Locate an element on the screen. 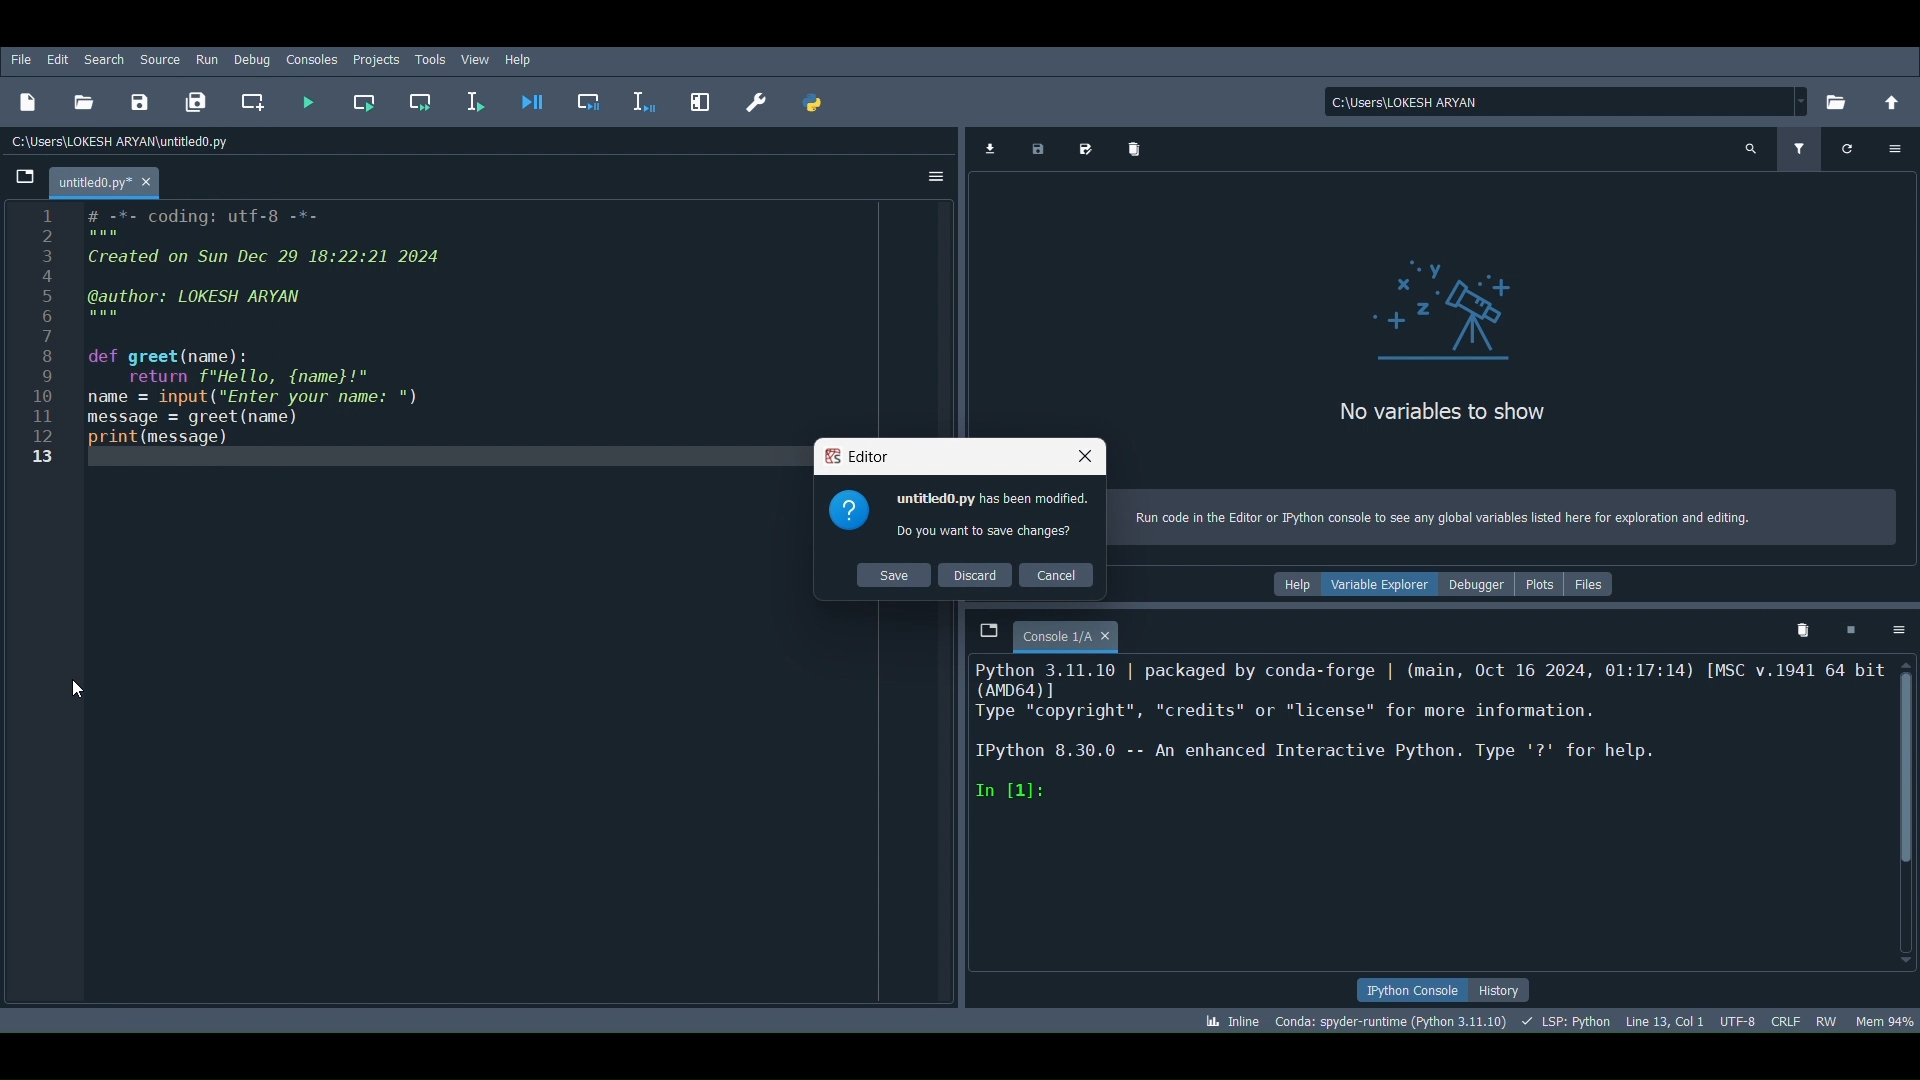 This screenshot has width=1920, height=1080. Change to parent directory is located at coordinates (1895, 104).